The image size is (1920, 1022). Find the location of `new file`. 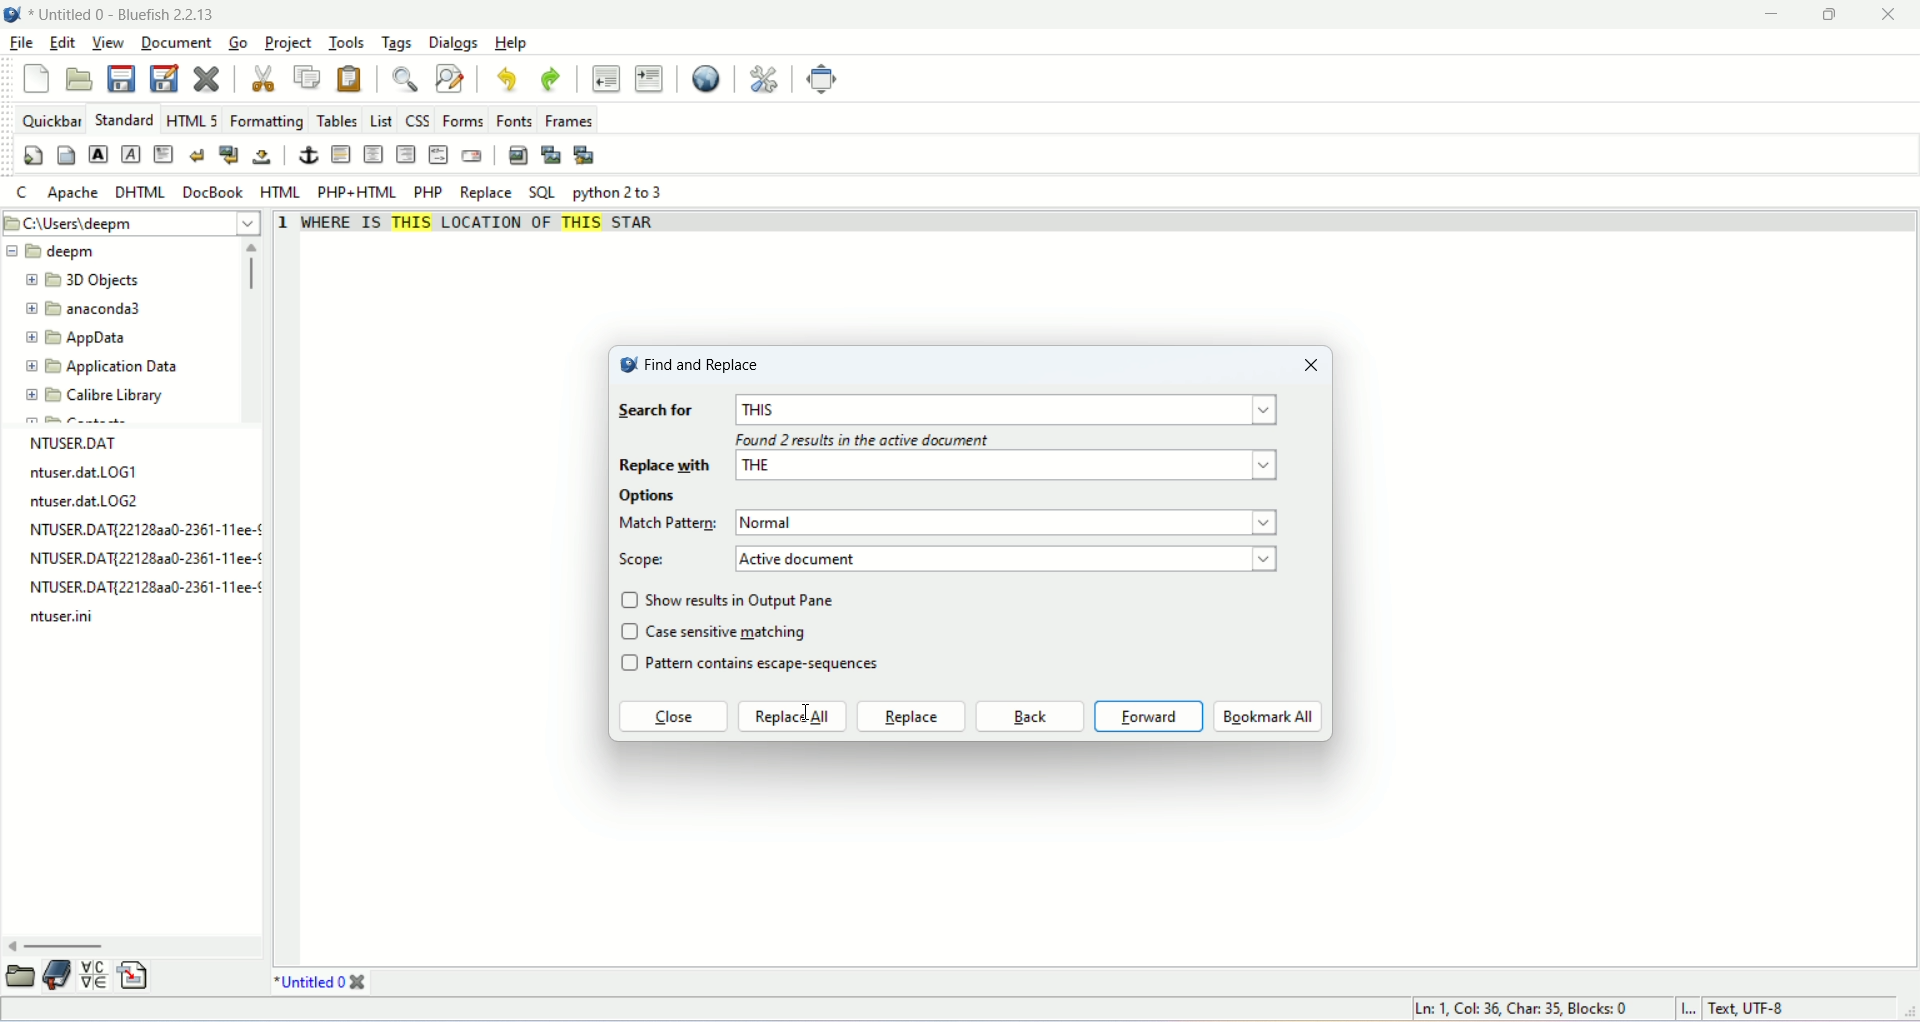

new file is located at coordinates (39, 79).